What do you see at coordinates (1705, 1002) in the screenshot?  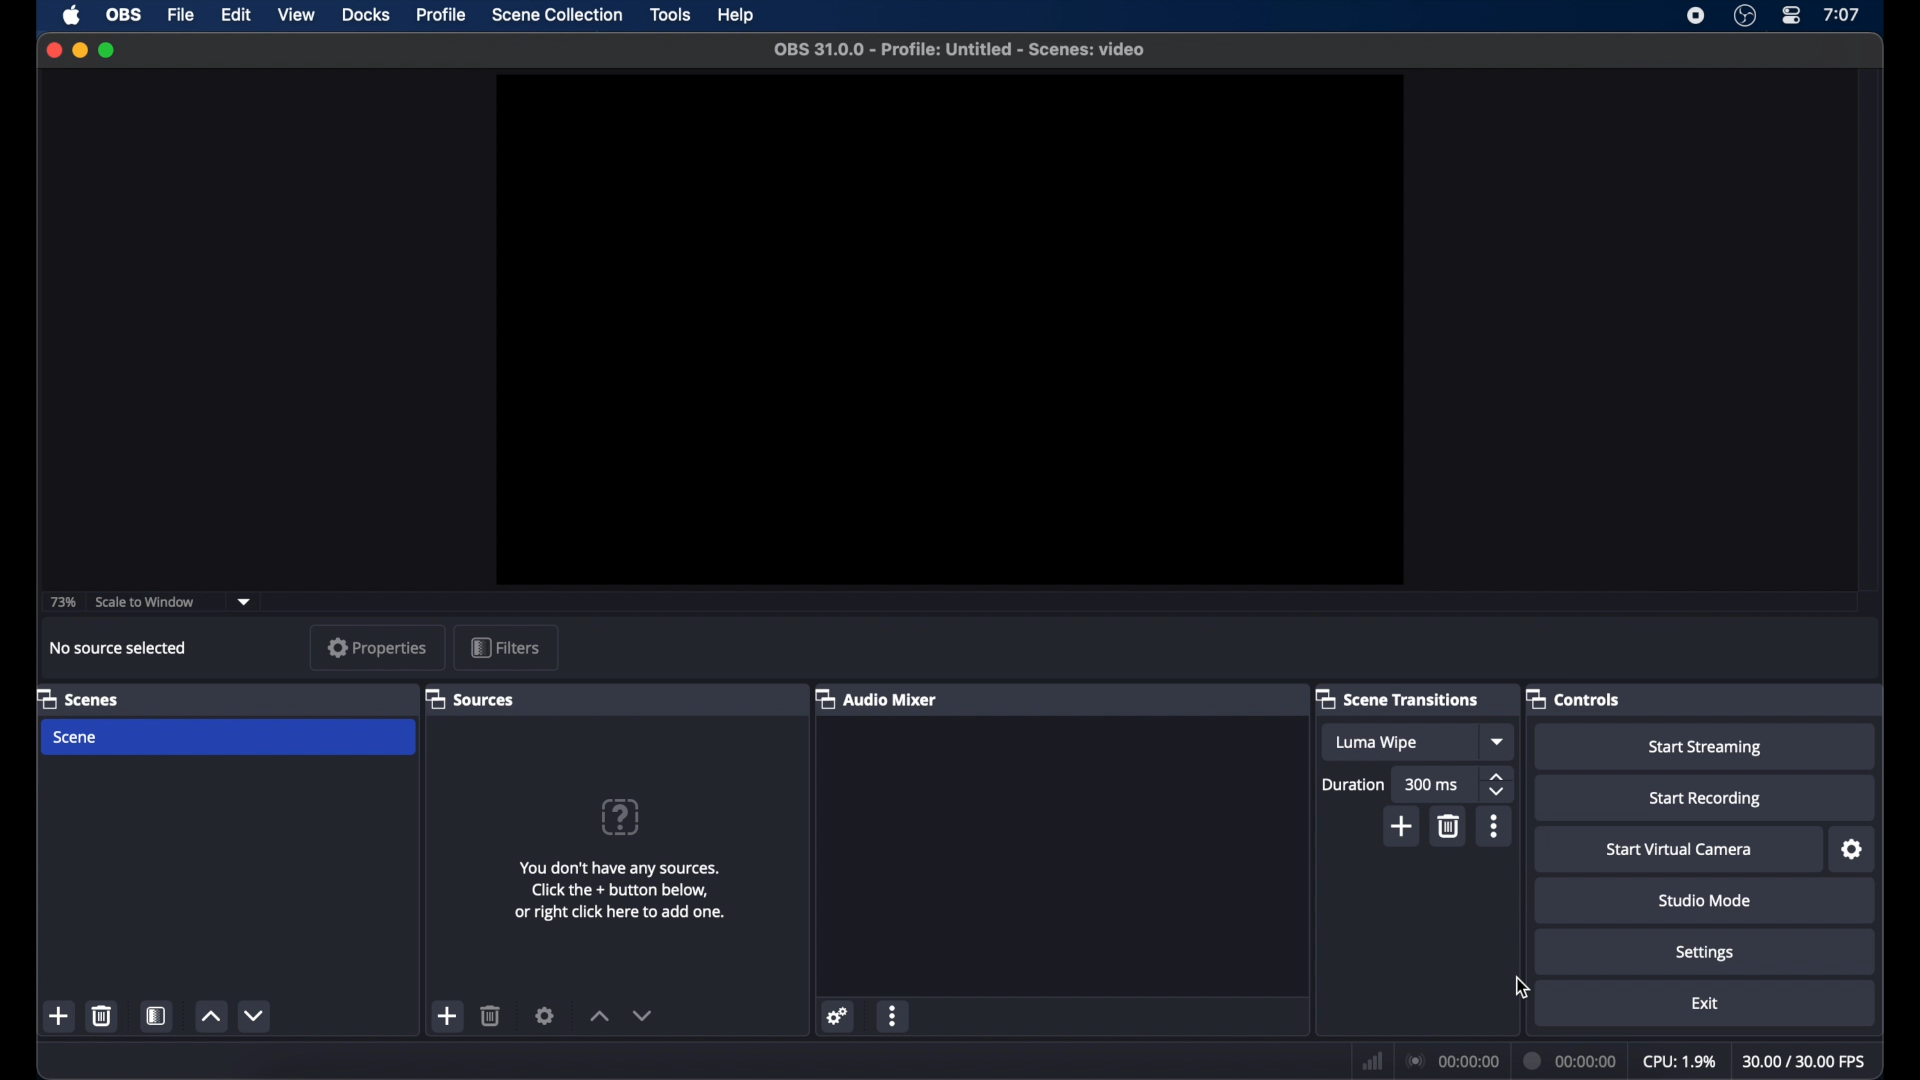 I see `exit` at bounding box center [1705, 1002].